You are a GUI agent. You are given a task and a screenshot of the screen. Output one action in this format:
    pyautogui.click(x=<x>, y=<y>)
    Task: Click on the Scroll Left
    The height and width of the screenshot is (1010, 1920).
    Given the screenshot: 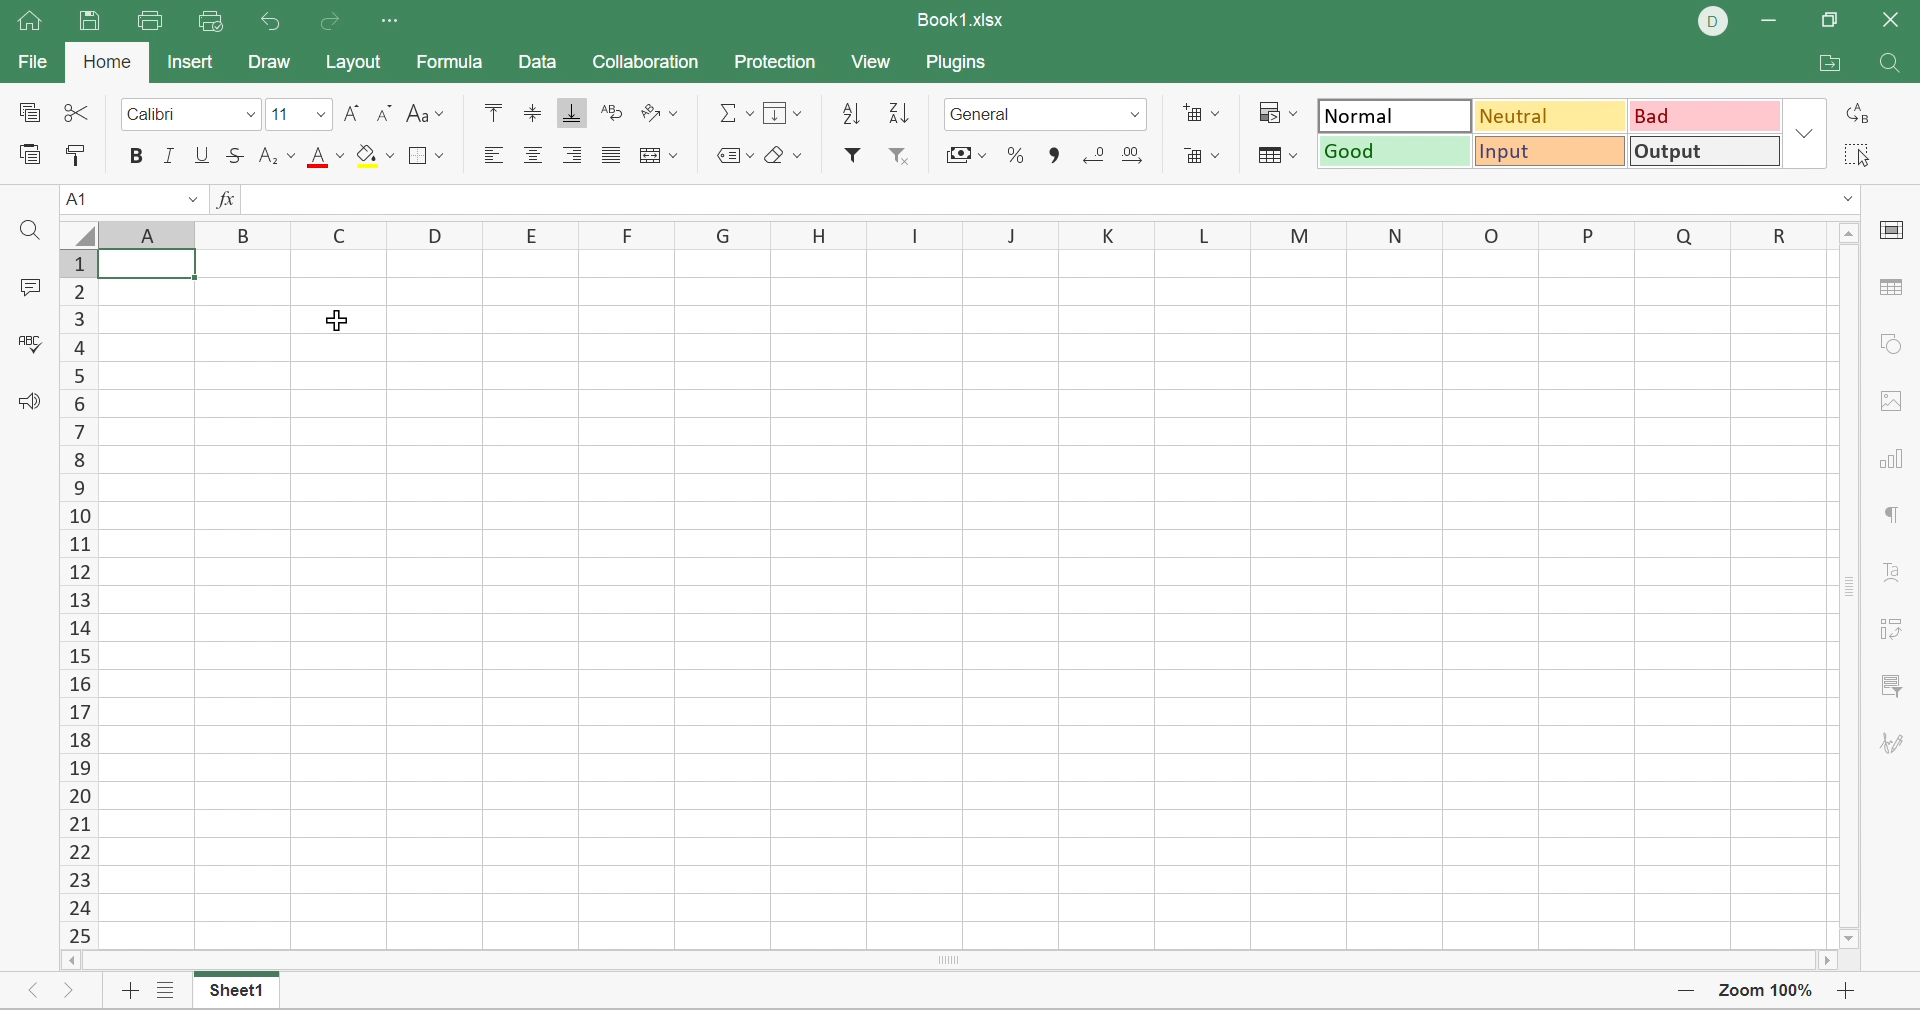 What is the action you would take?
    pyautogui.click(x=69, y=958)
    